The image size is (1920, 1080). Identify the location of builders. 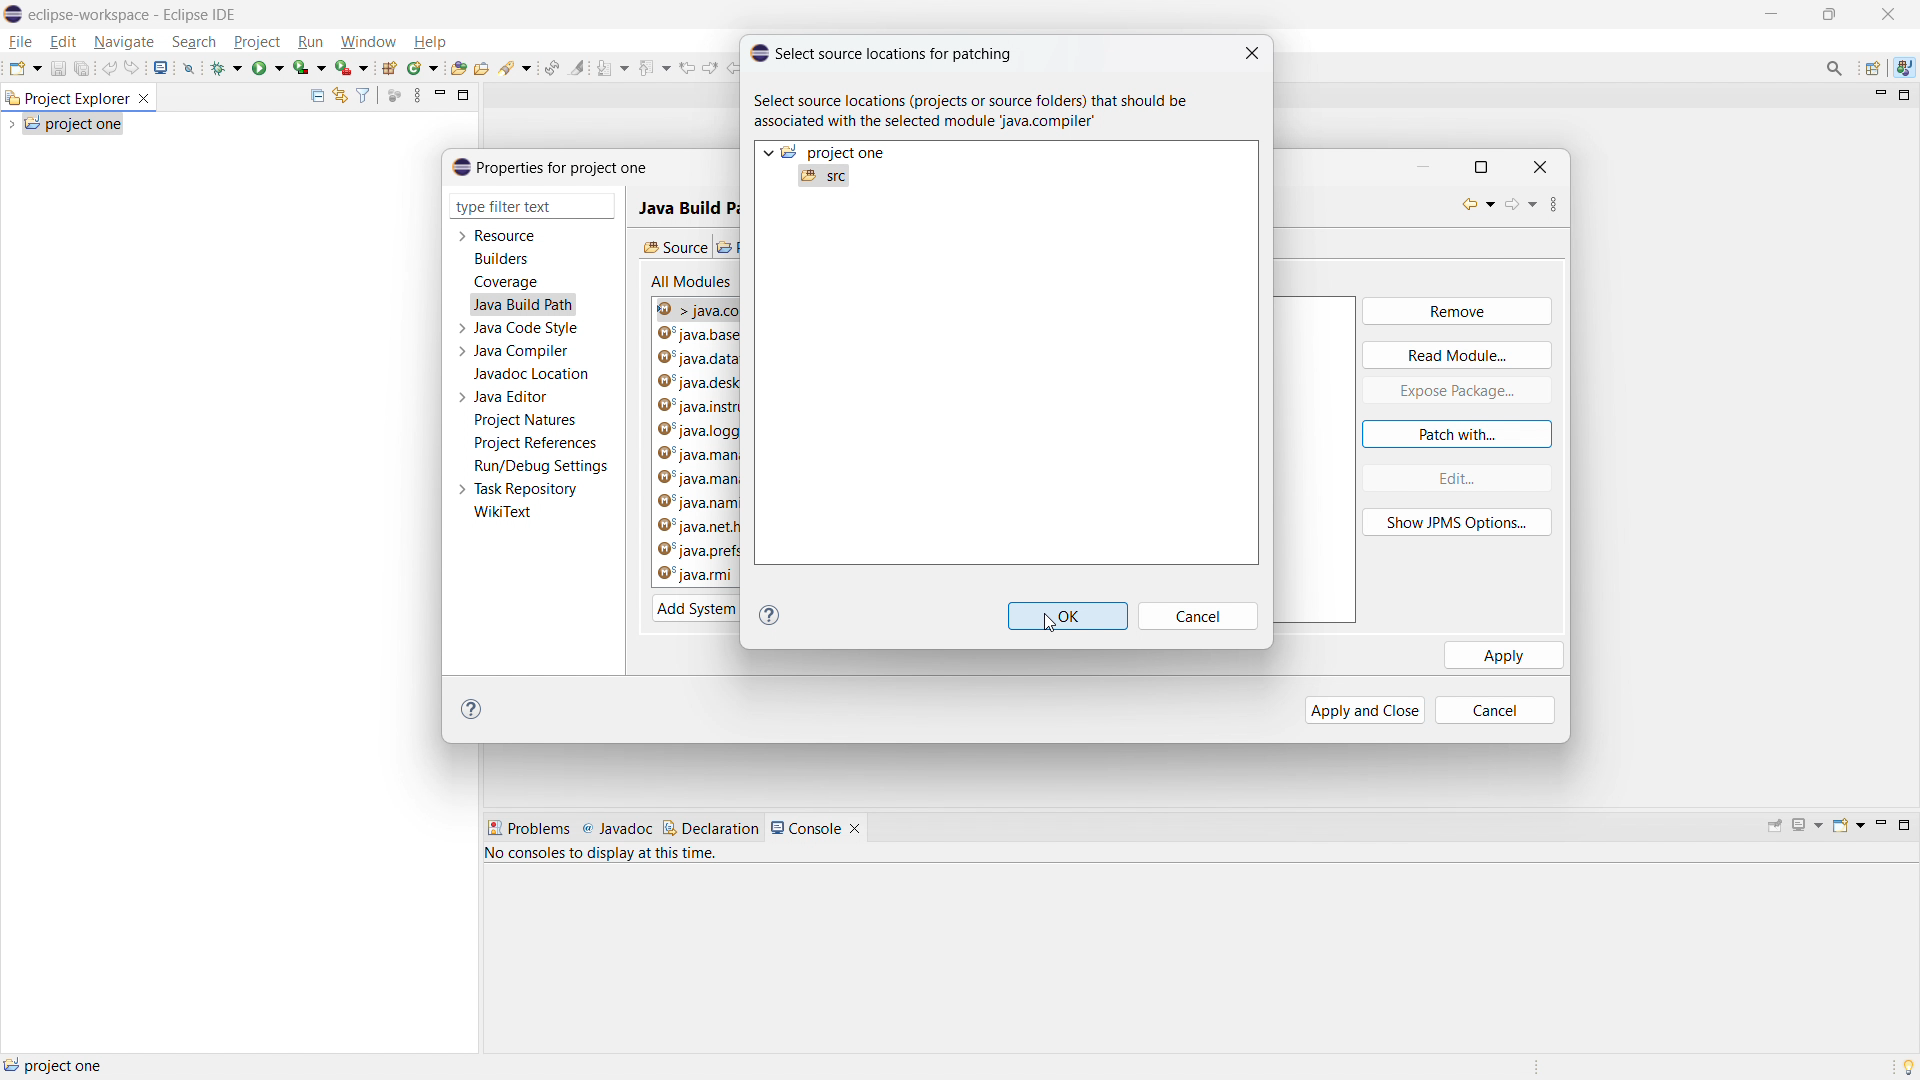
(501, 259).